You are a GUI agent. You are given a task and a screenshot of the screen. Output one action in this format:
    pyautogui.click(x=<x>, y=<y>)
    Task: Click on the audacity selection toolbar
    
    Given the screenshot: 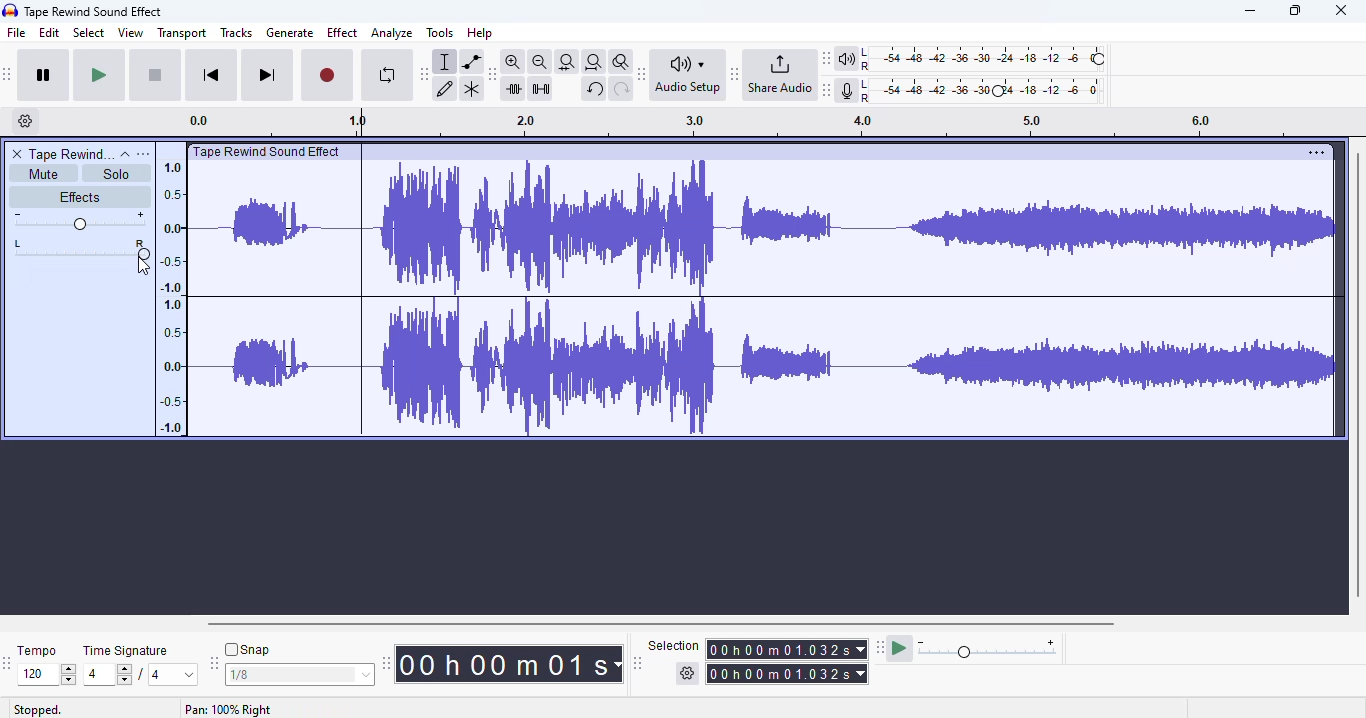 What is the action you would take?
    pyautogui.click(x=637, y=663)
    